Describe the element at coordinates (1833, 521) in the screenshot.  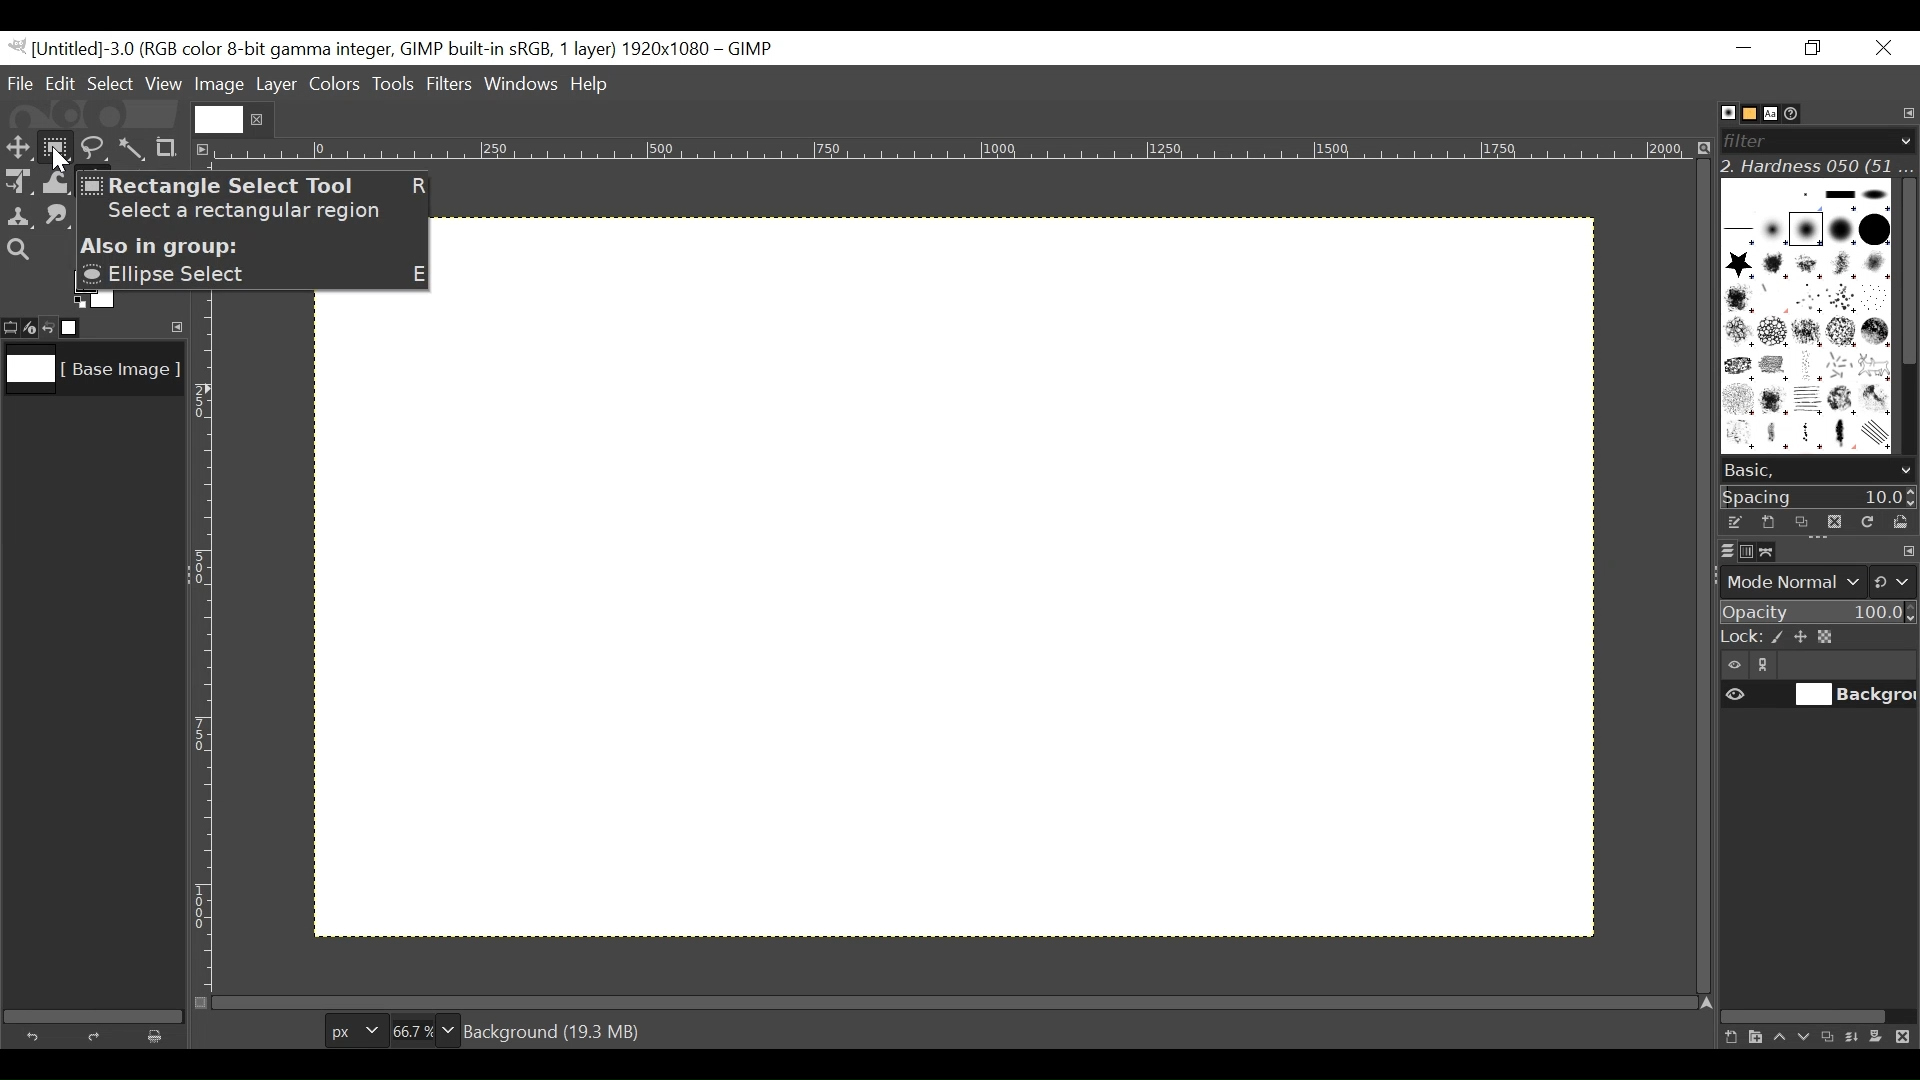
I see `Duplicate brush` at that location.